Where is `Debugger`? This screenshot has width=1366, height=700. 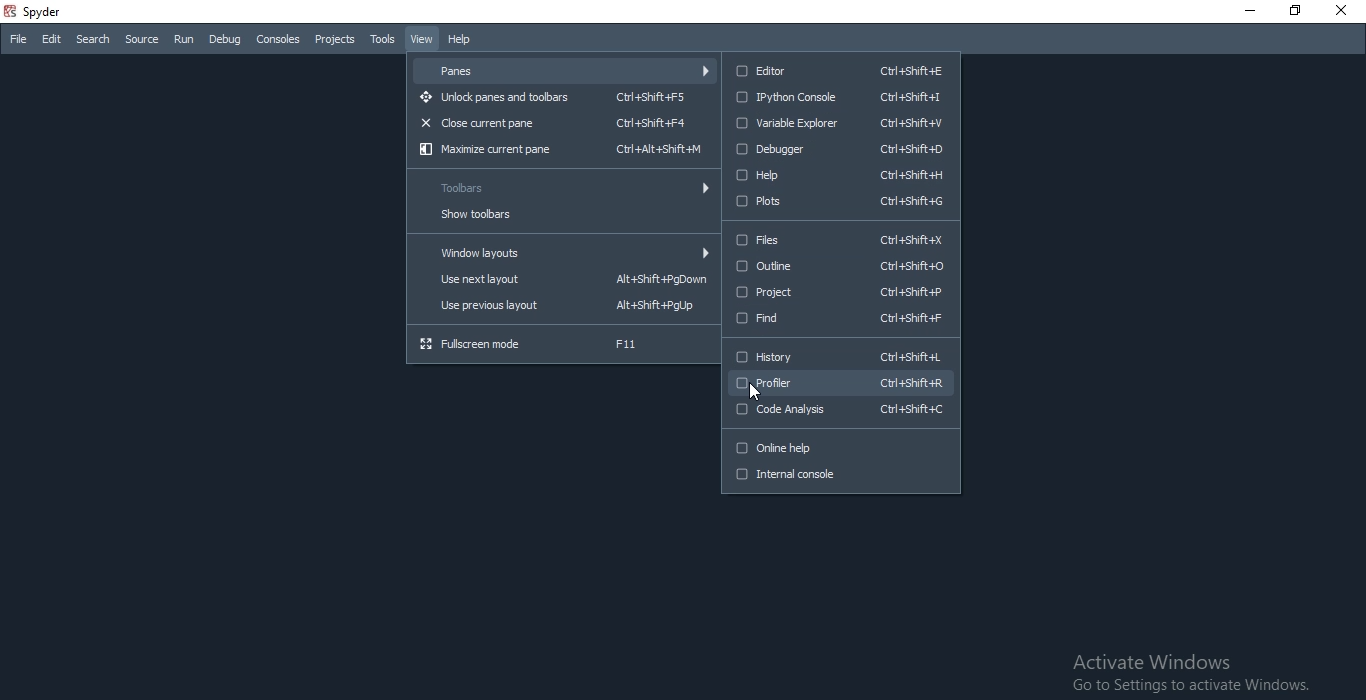
Debugger is located at coordinates (840, 150).